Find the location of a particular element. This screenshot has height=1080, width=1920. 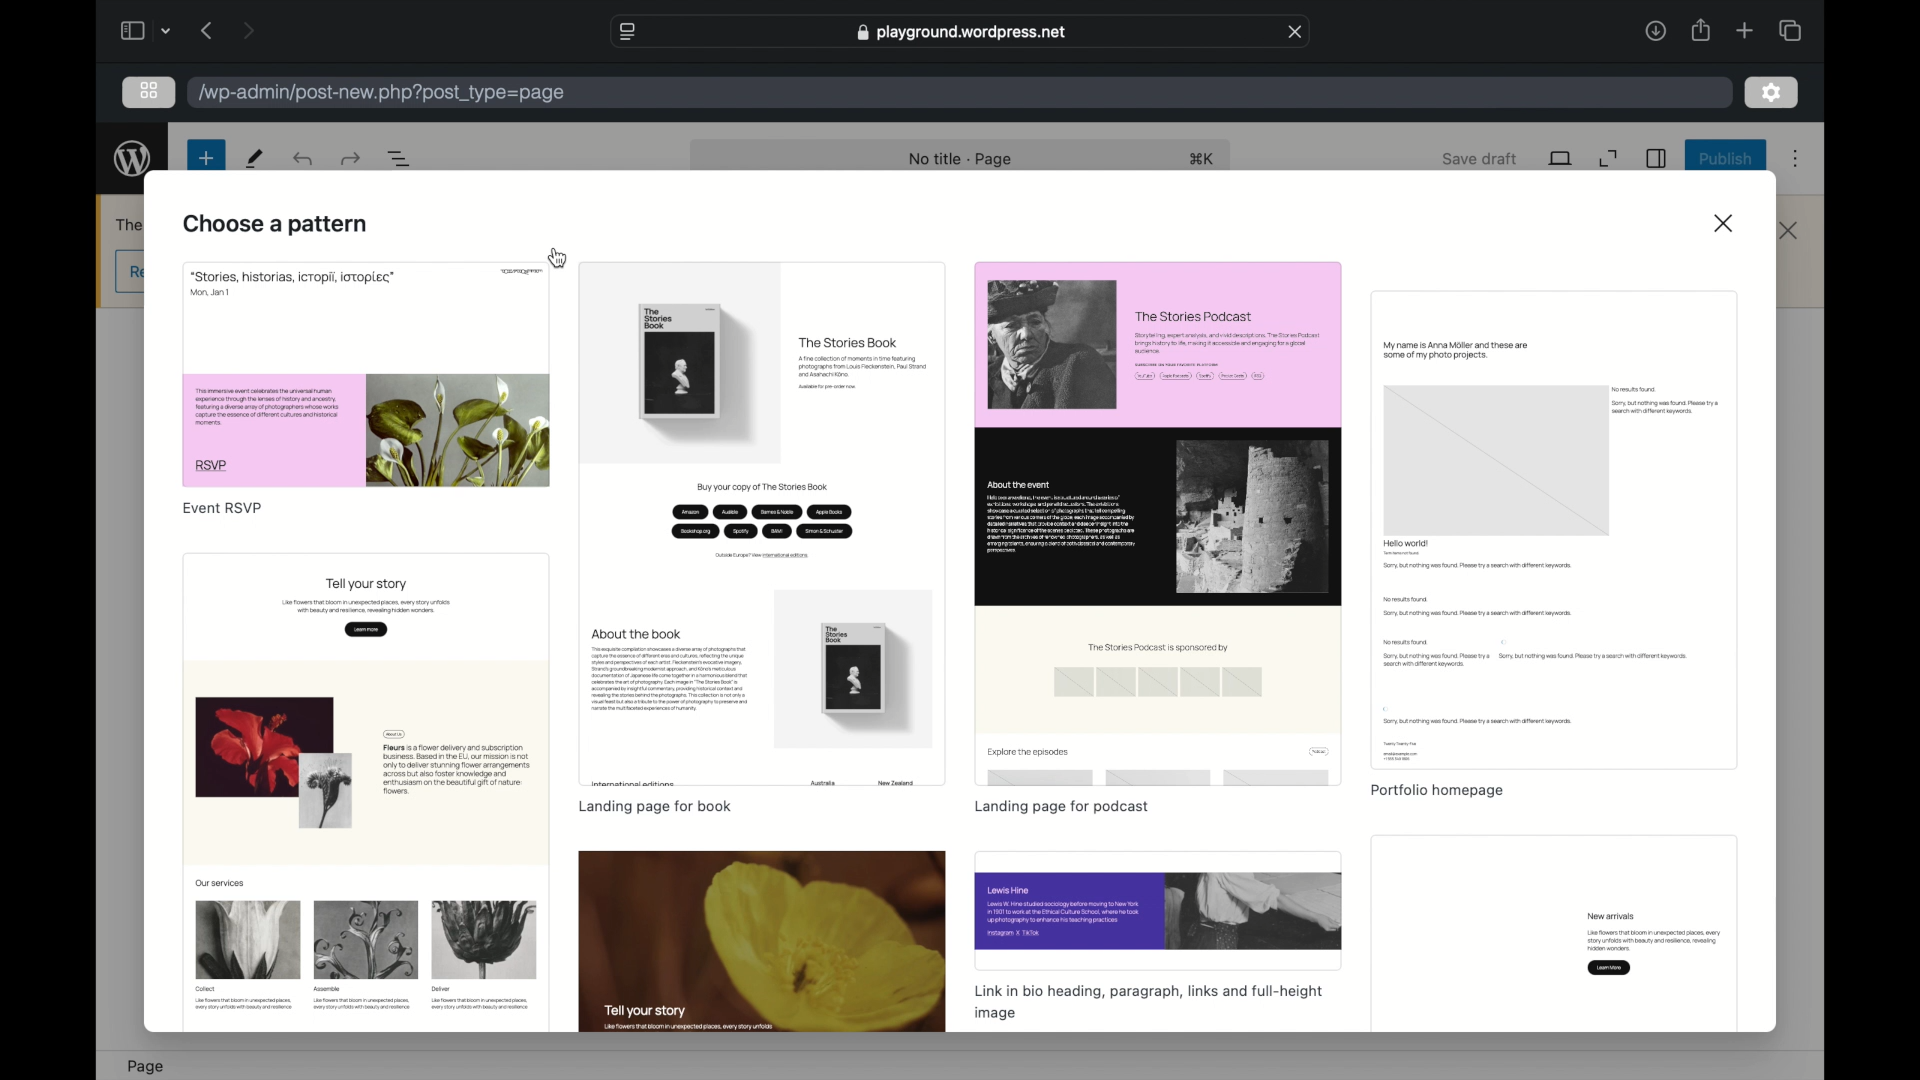

landing page for book is located at coordinates (658, 808).